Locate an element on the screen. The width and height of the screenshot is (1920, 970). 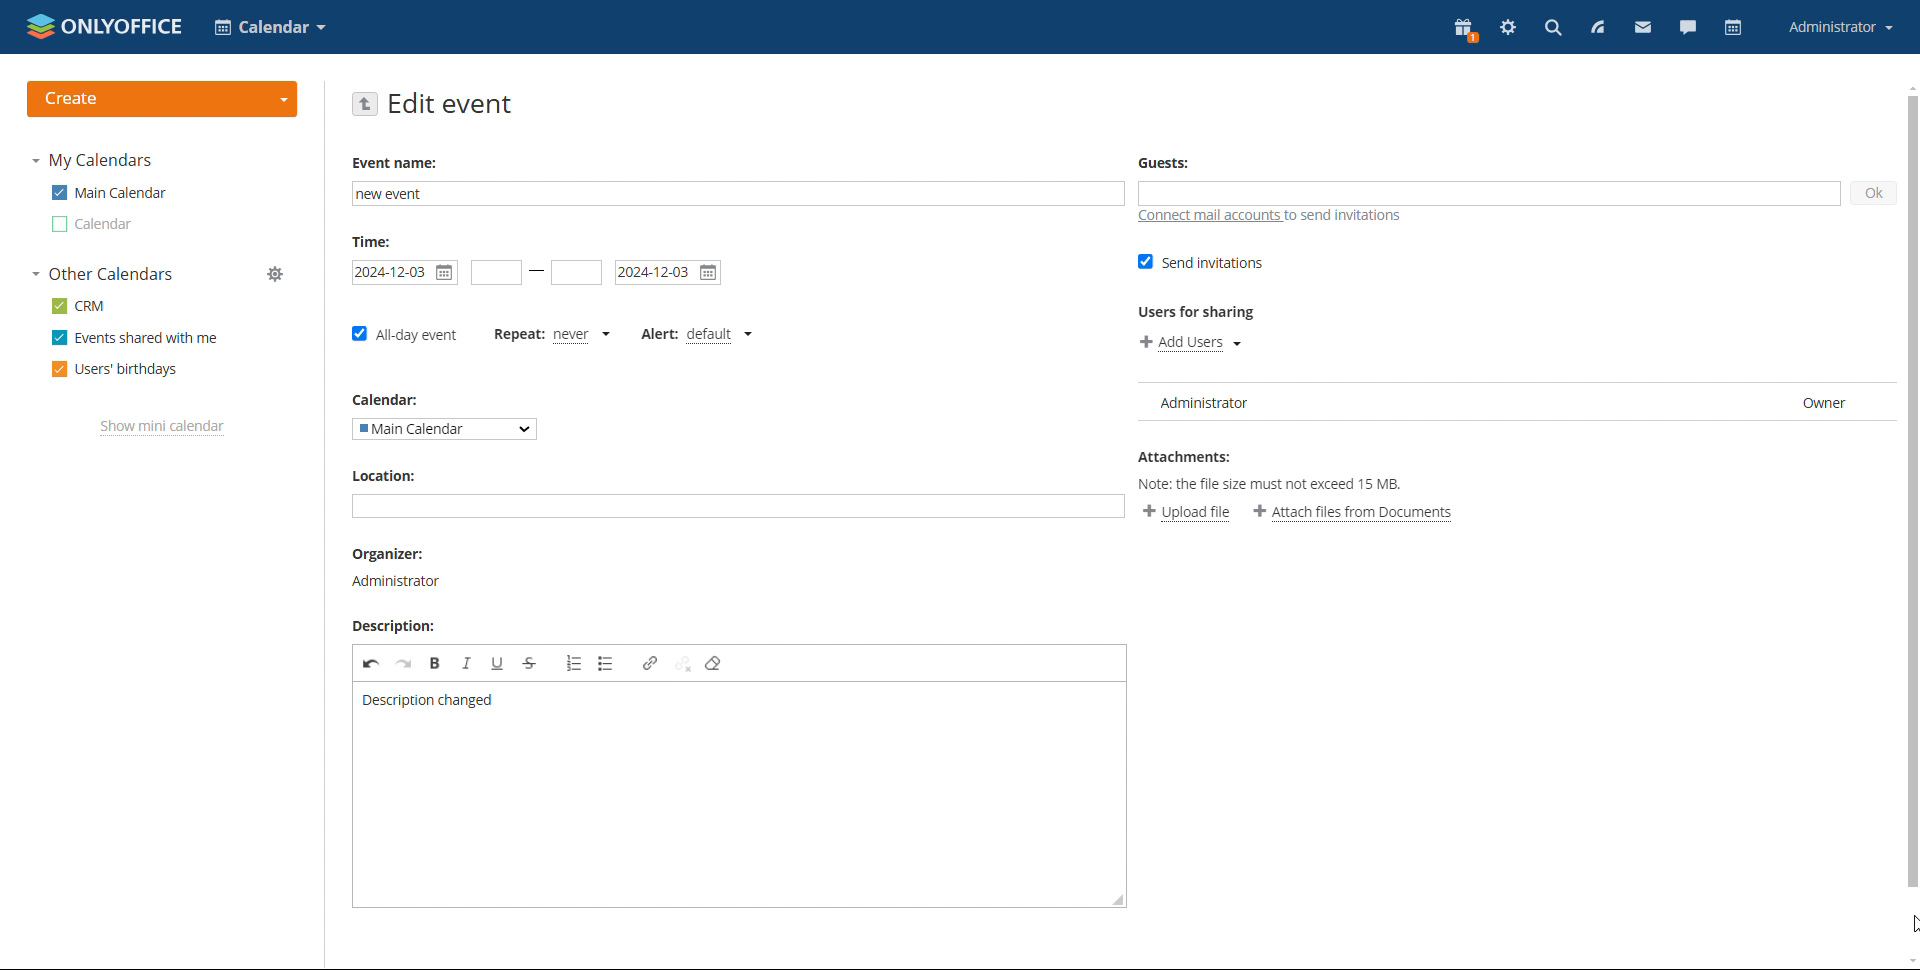
search is located at coordinates (1551, 29).